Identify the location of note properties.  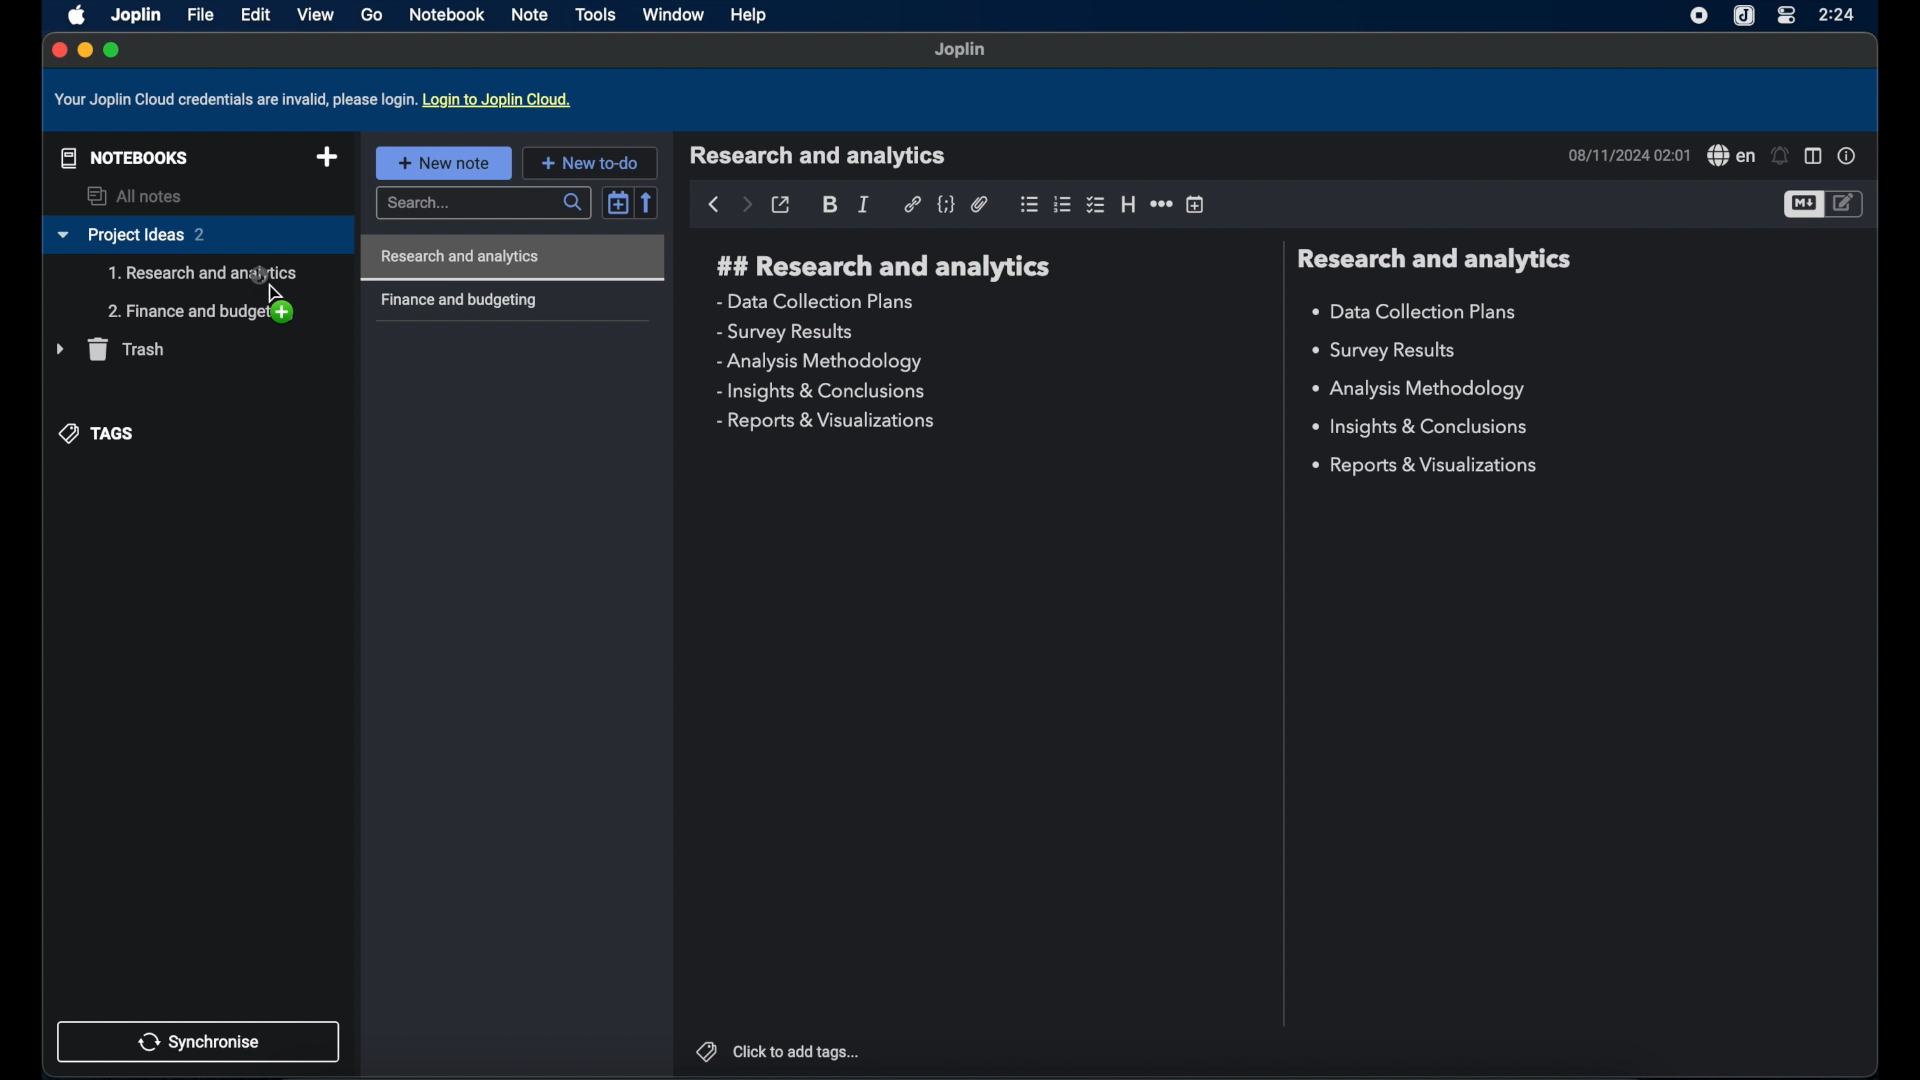
(1847, 156).